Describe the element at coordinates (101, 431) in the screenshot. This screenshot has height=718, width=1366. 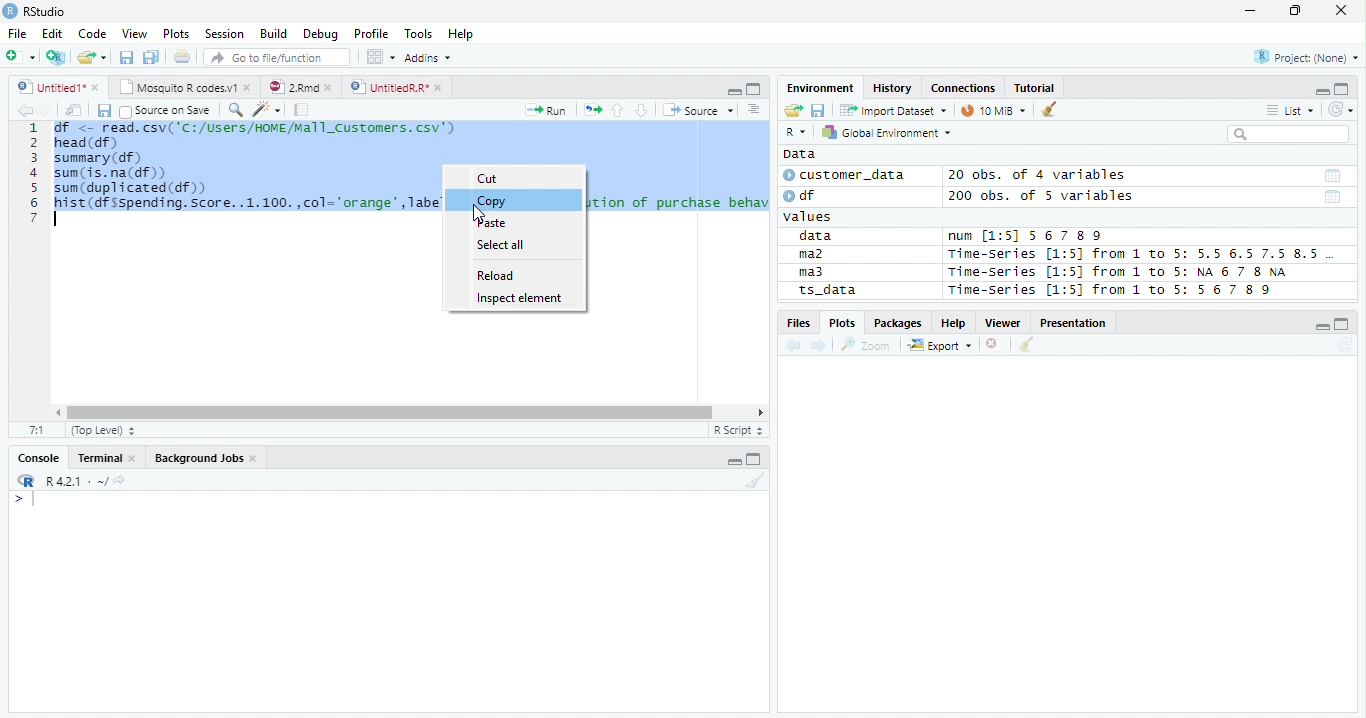
I see `Top Level` at that location.